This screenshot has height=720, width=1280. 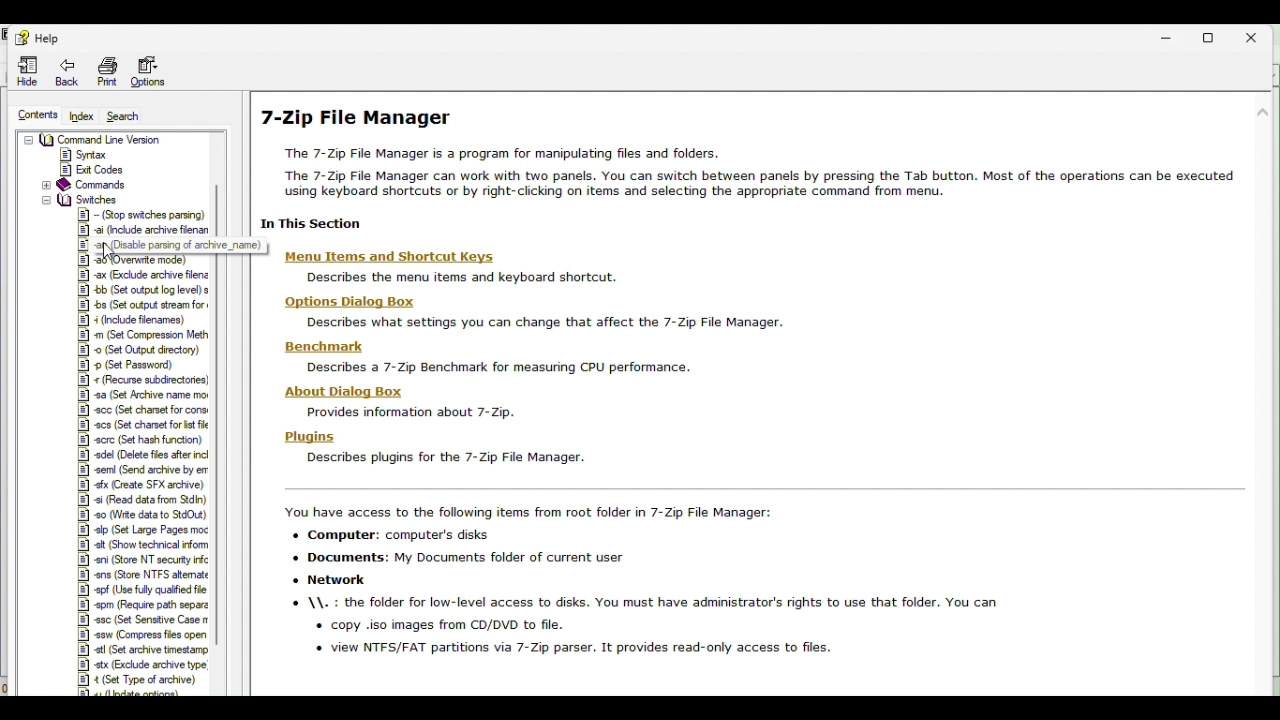 I want to click on 1B) al Oncdude archive flenan, so click(x=143, y=229).